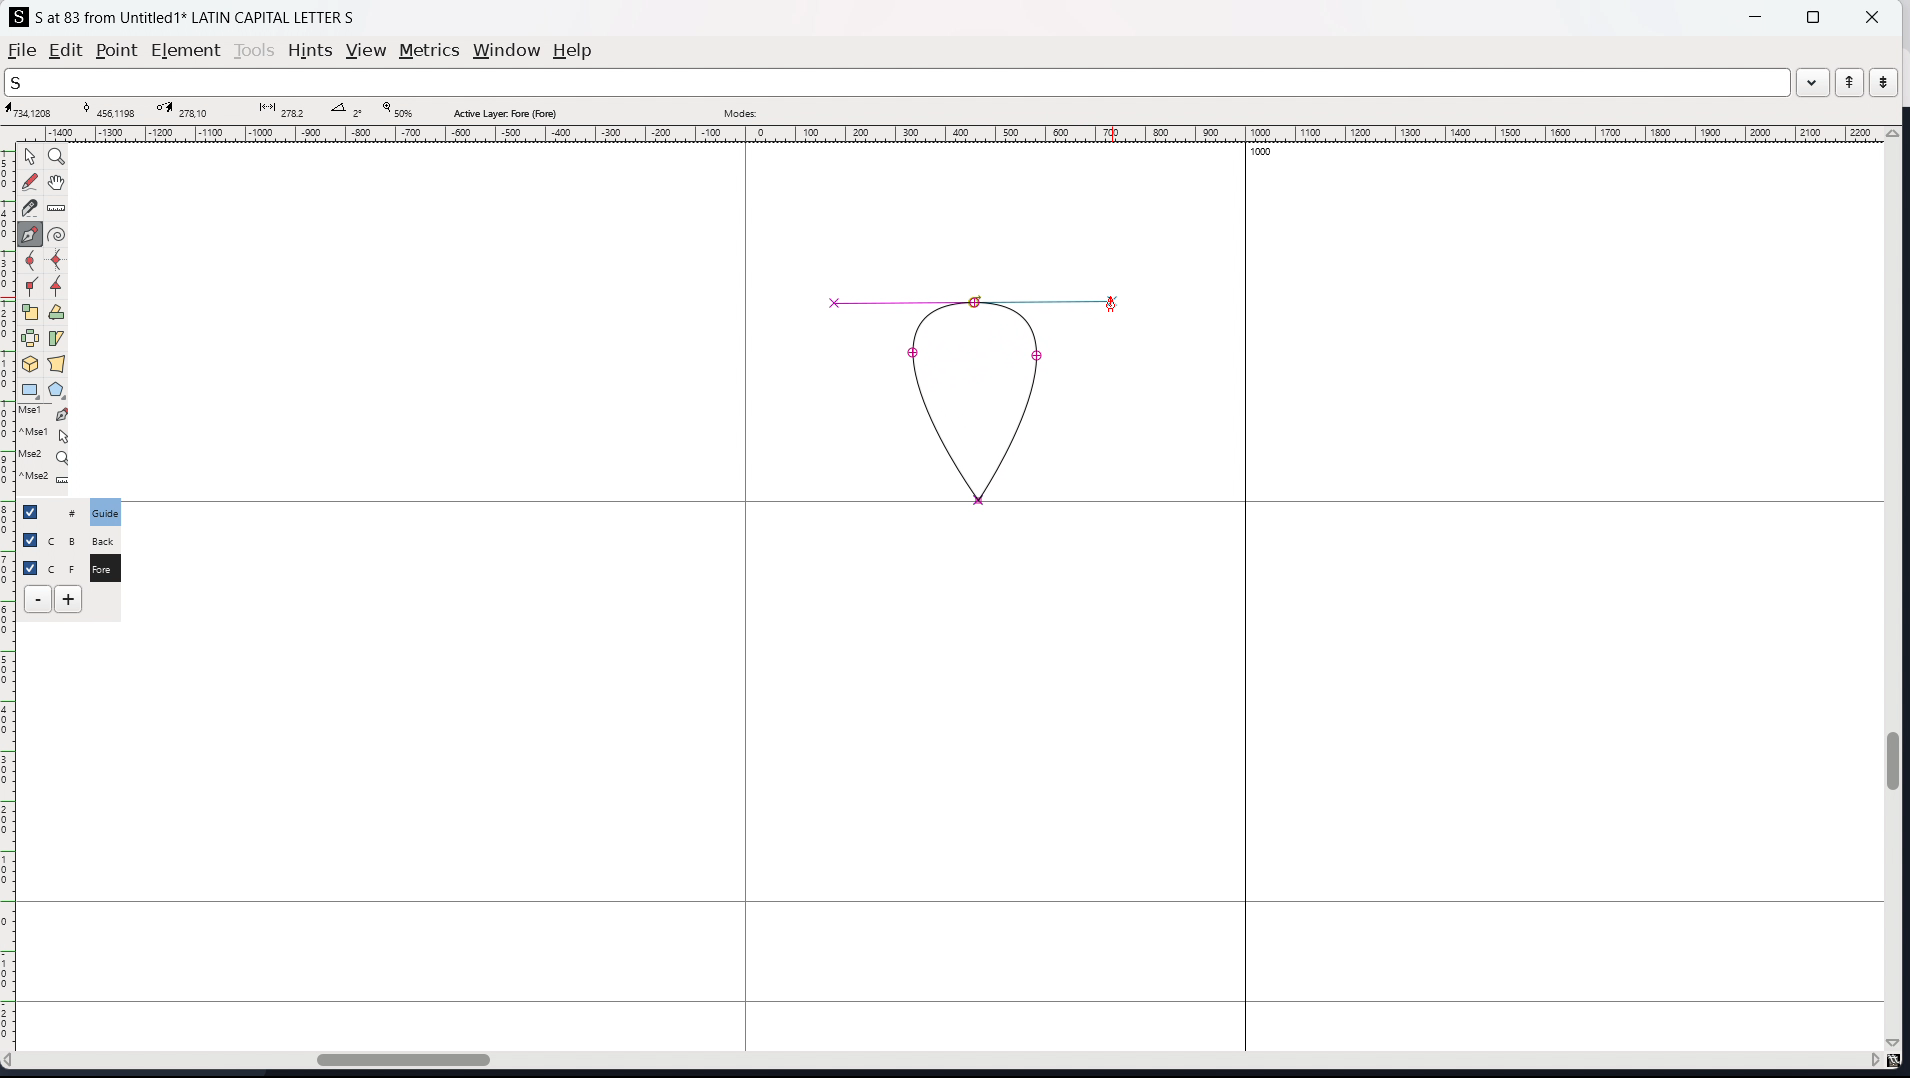 This screenshot has height=1078, width=1910. I want to click on # Guide, so click(107, 512).